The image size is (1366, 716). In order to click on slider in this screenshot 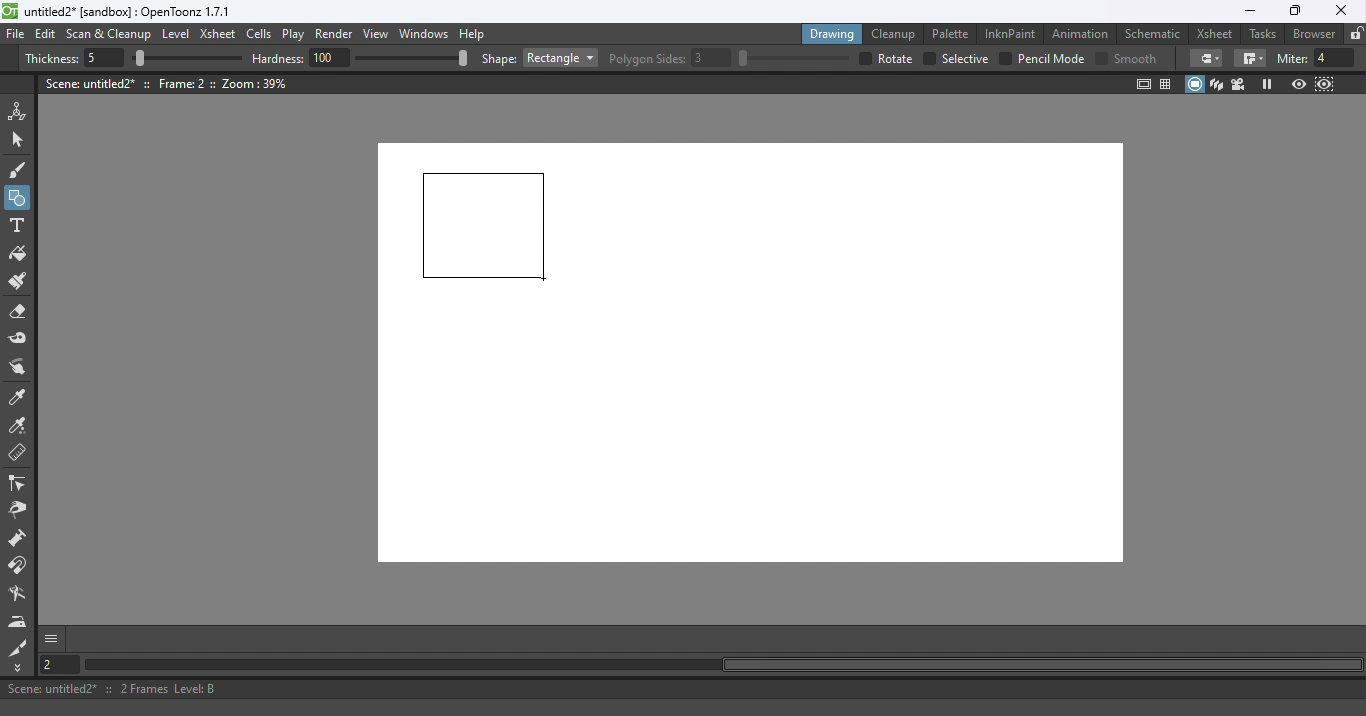, I will do `click(411, 57)`.